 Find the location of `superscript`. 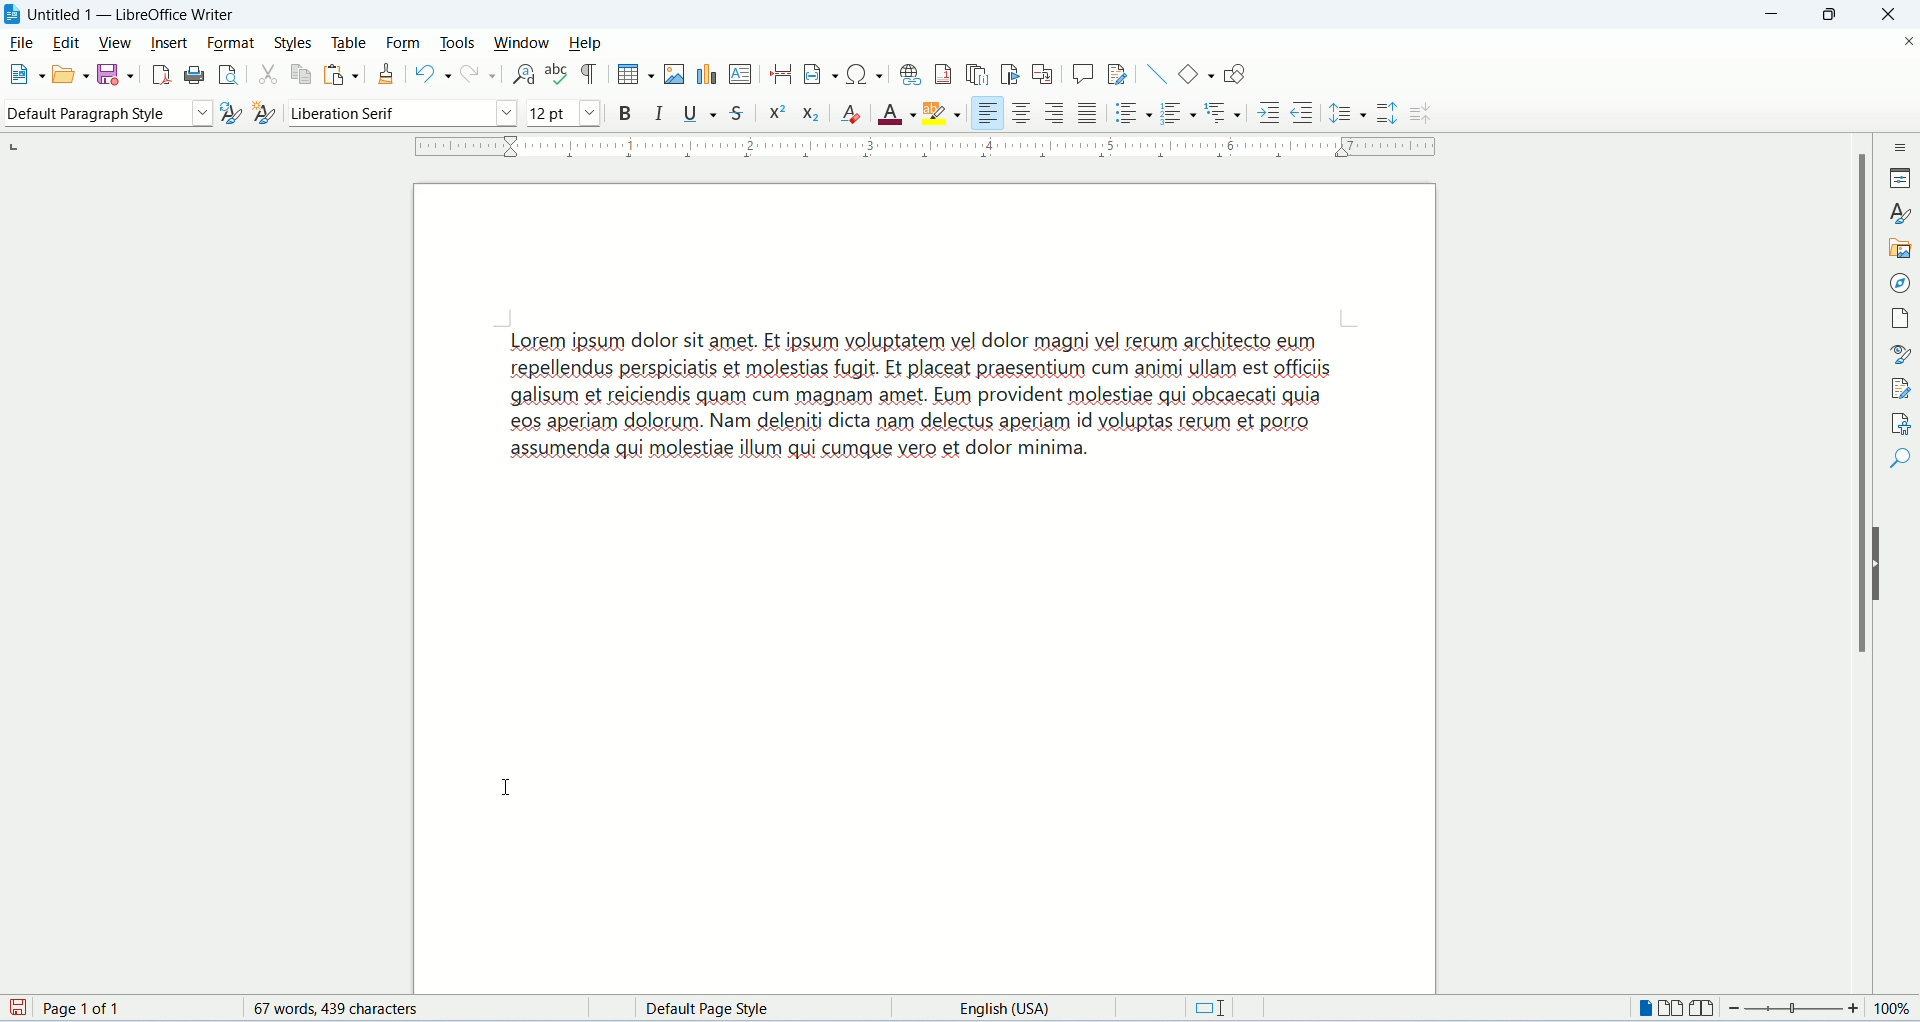

superscript is located at coordinates (777, 113).